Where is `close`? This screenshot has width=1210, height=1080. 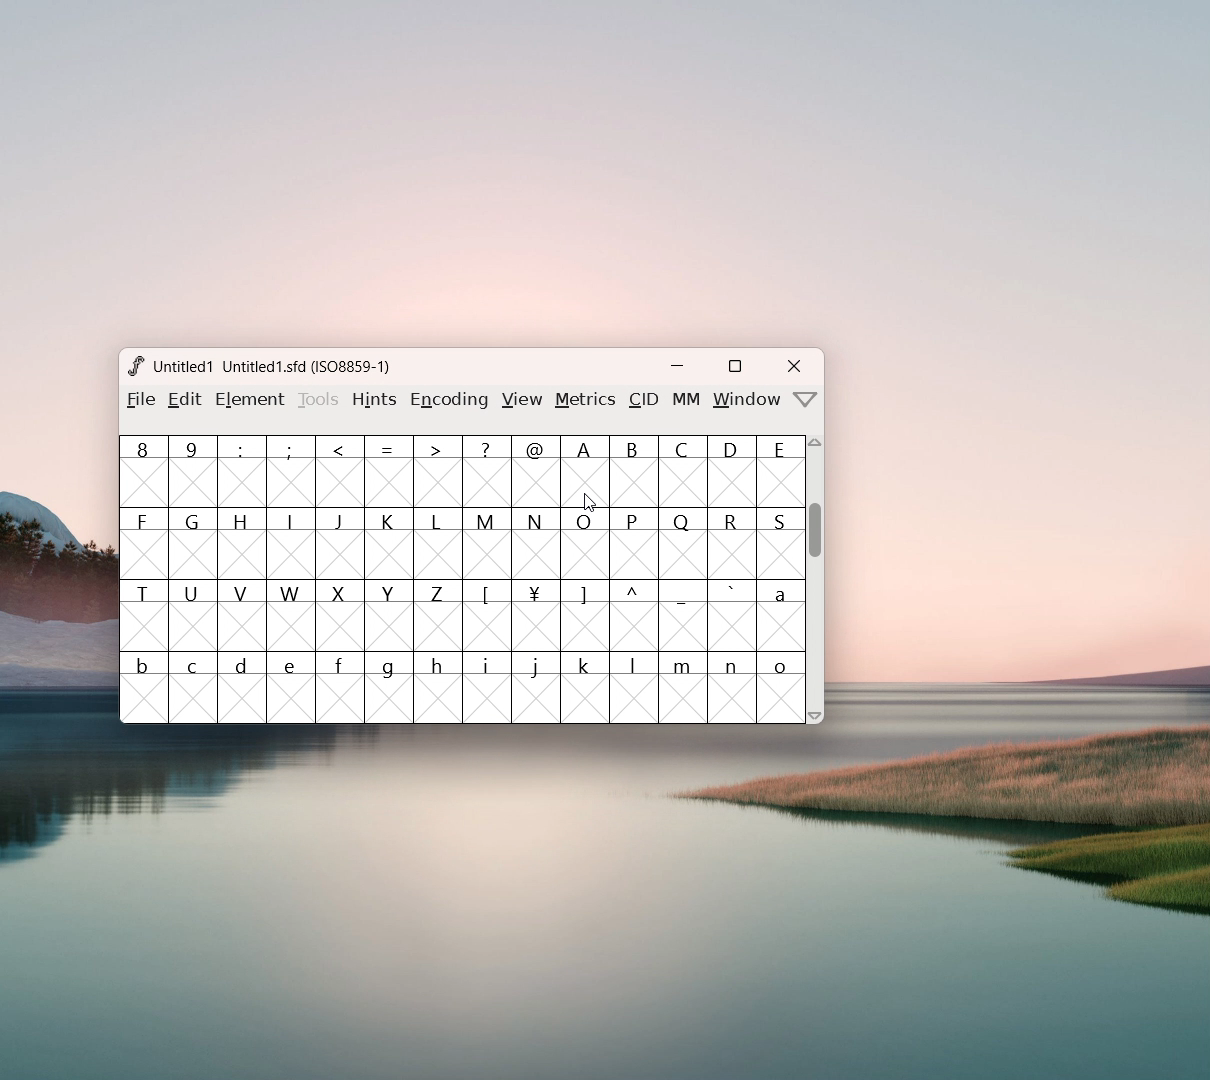 close is located at coordinates (797, 366).